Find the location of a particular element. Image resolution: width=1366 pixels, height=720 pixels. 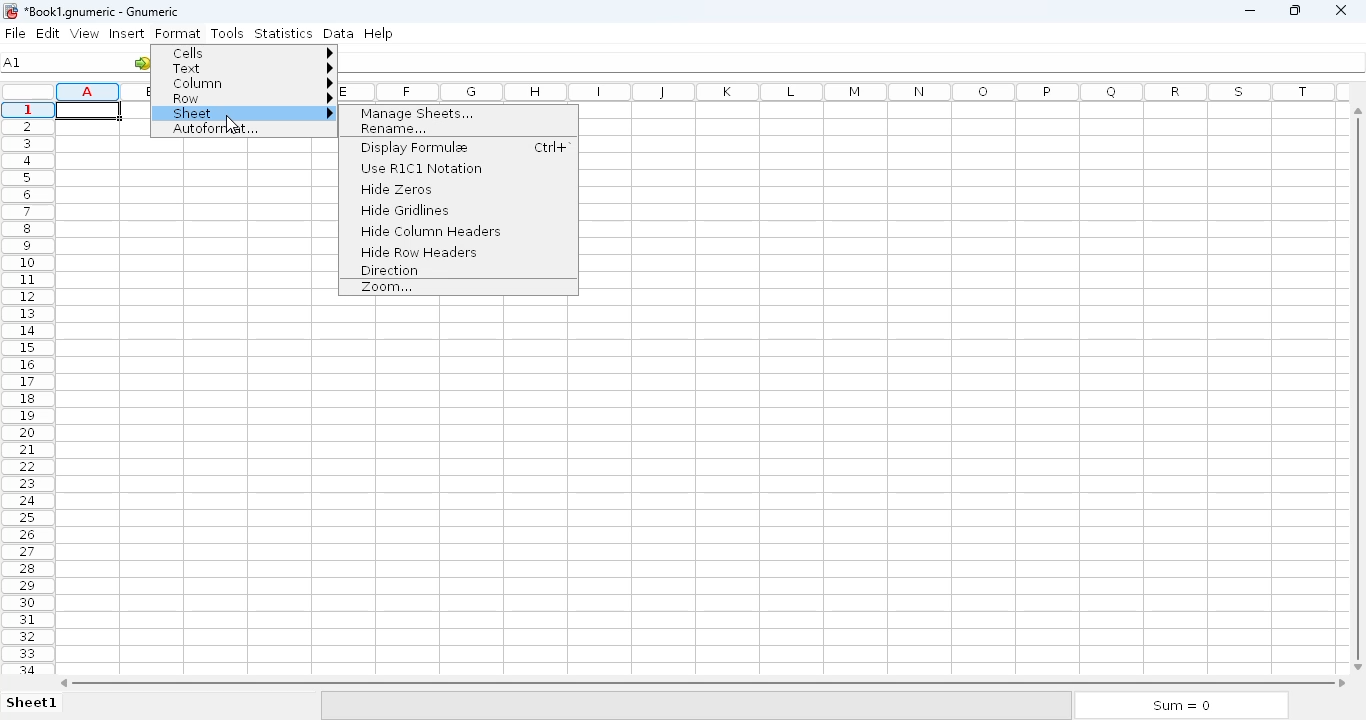

hide column headers is located at coordinates (432, 232).